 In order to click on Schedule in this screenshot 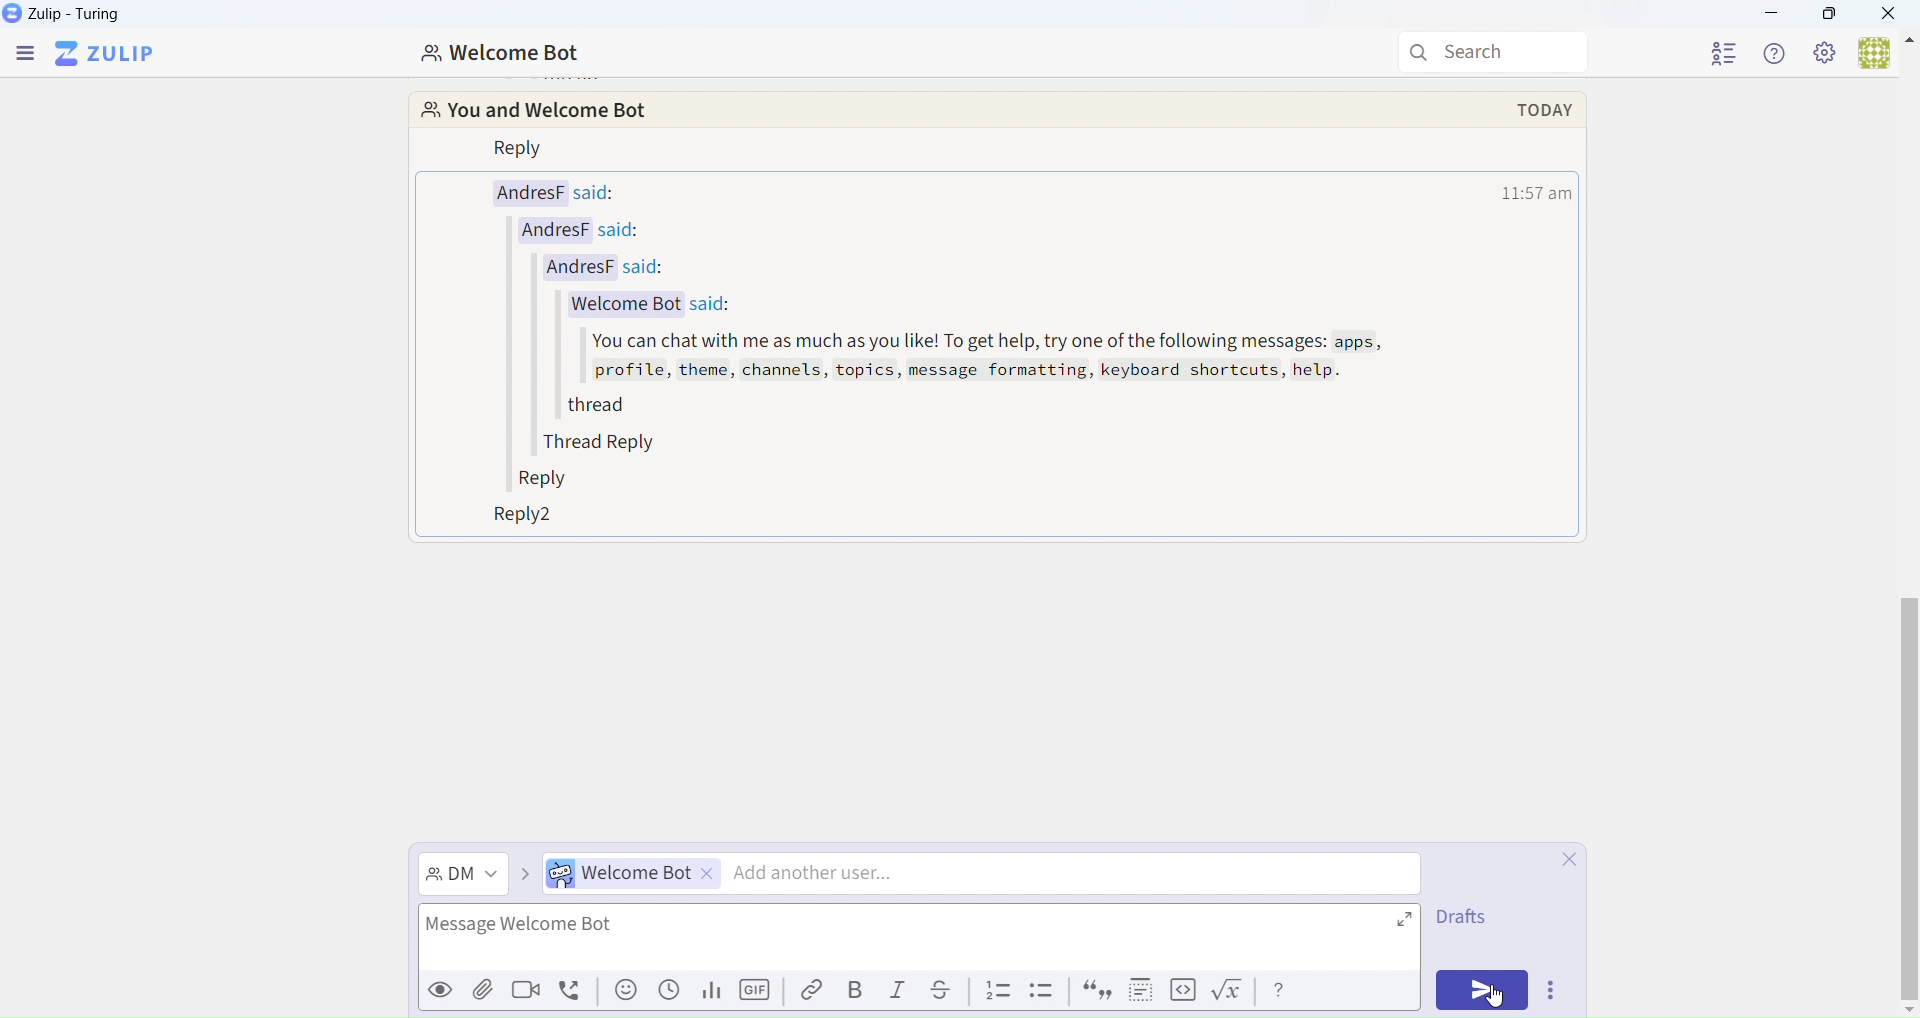, I will do `click(668, 993)`.